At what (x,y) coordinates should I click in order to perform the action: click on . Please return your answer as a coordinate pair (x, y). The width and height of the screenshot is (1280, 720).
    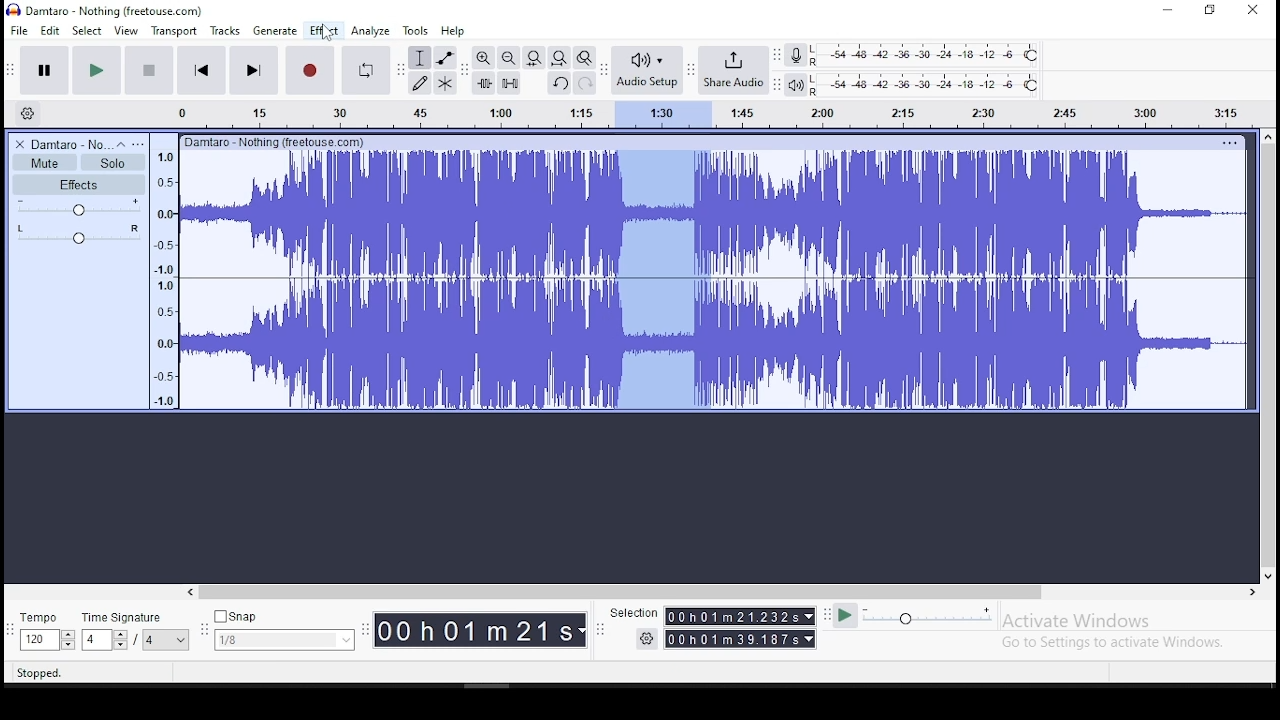
    Looking at the image, I should click on (203, 629).